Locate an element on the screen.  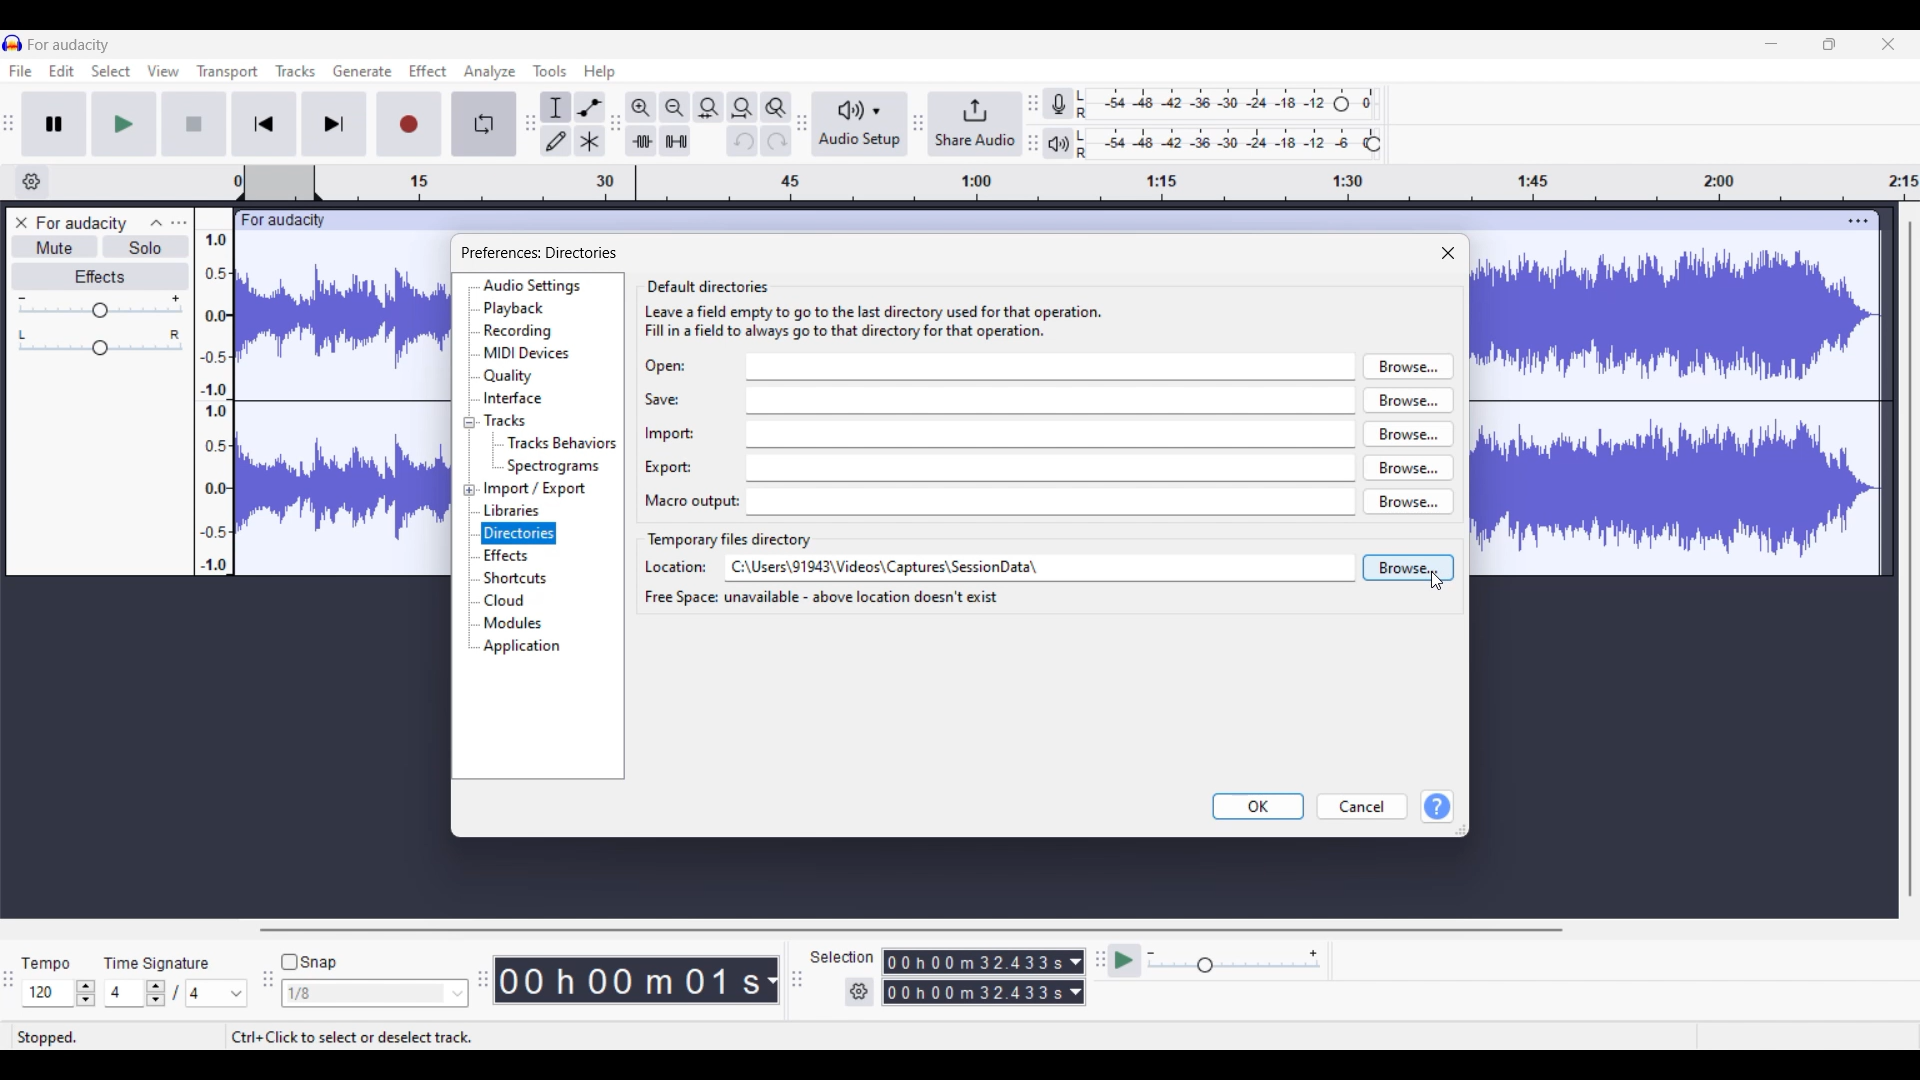
Analyze menu is located at coordinates (490, 72).